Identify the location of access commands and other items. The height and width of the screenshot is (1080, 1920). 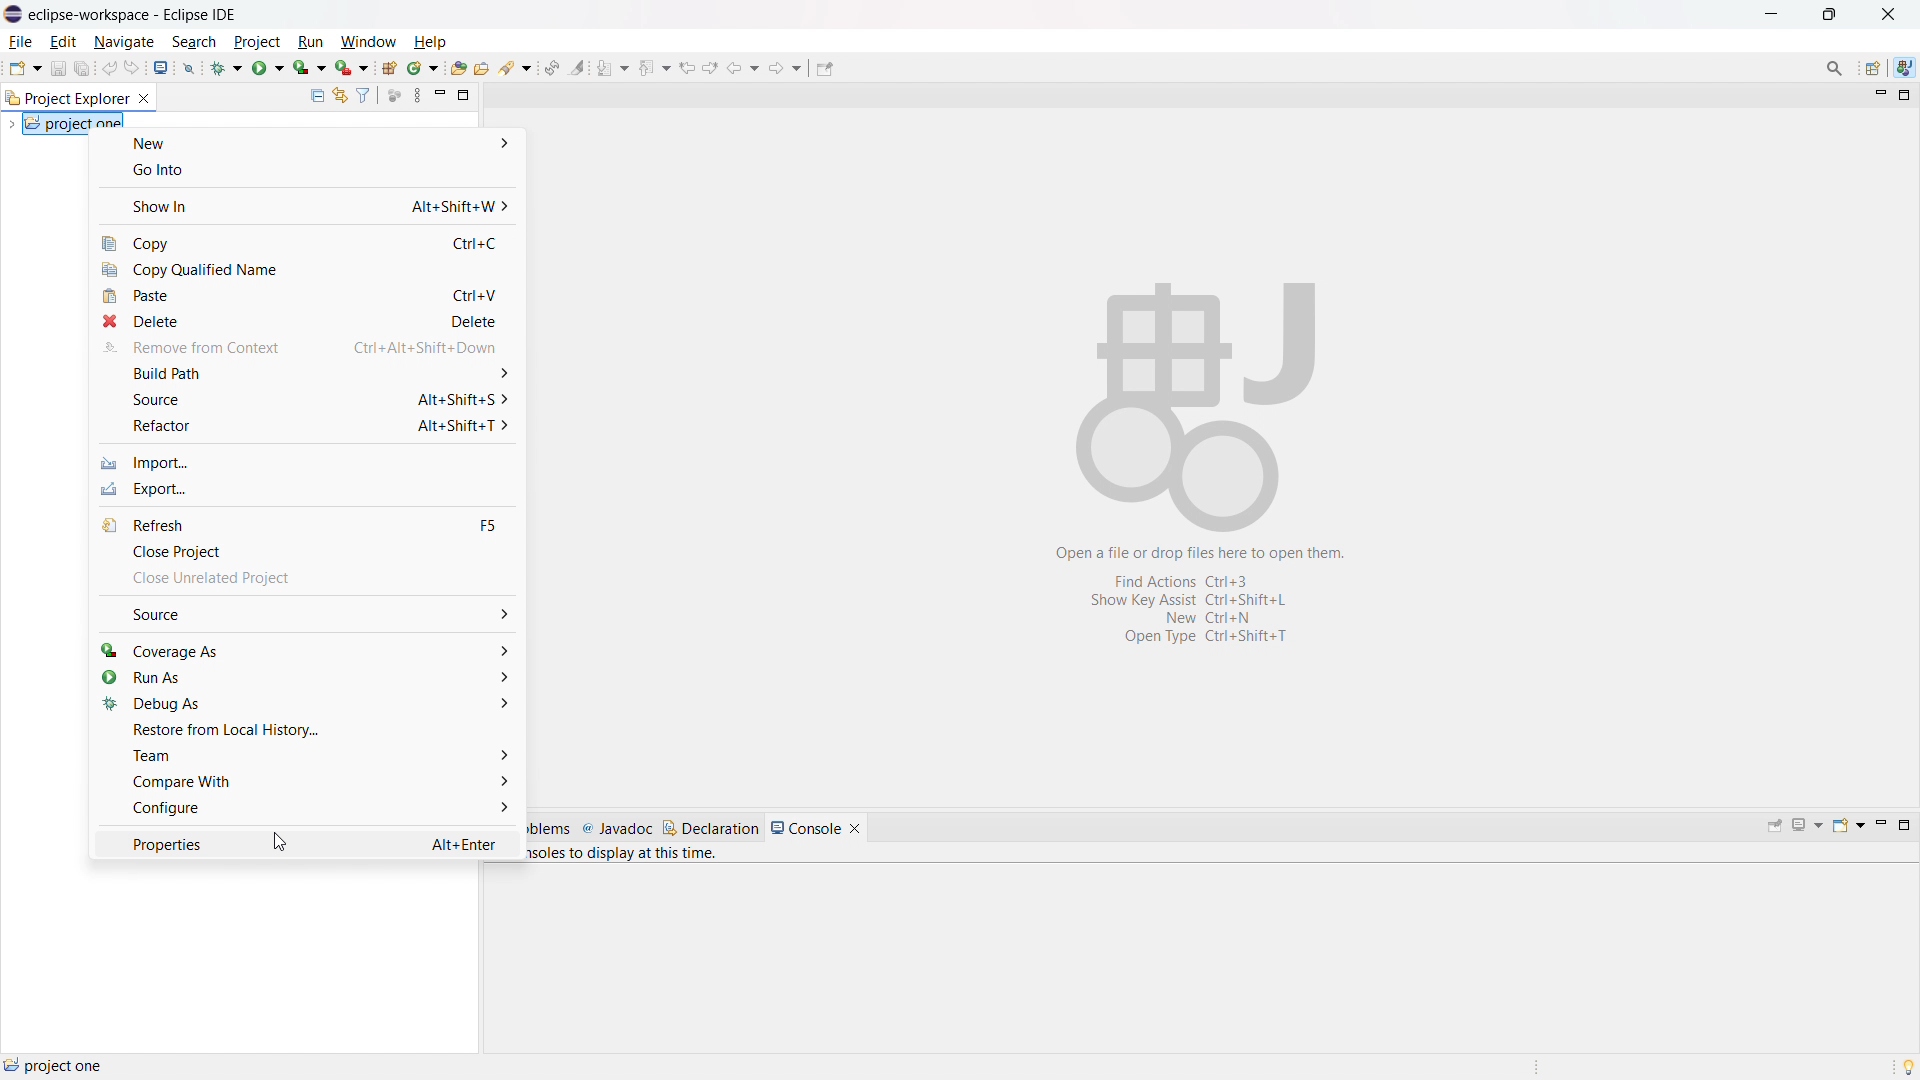
(1836, 67).